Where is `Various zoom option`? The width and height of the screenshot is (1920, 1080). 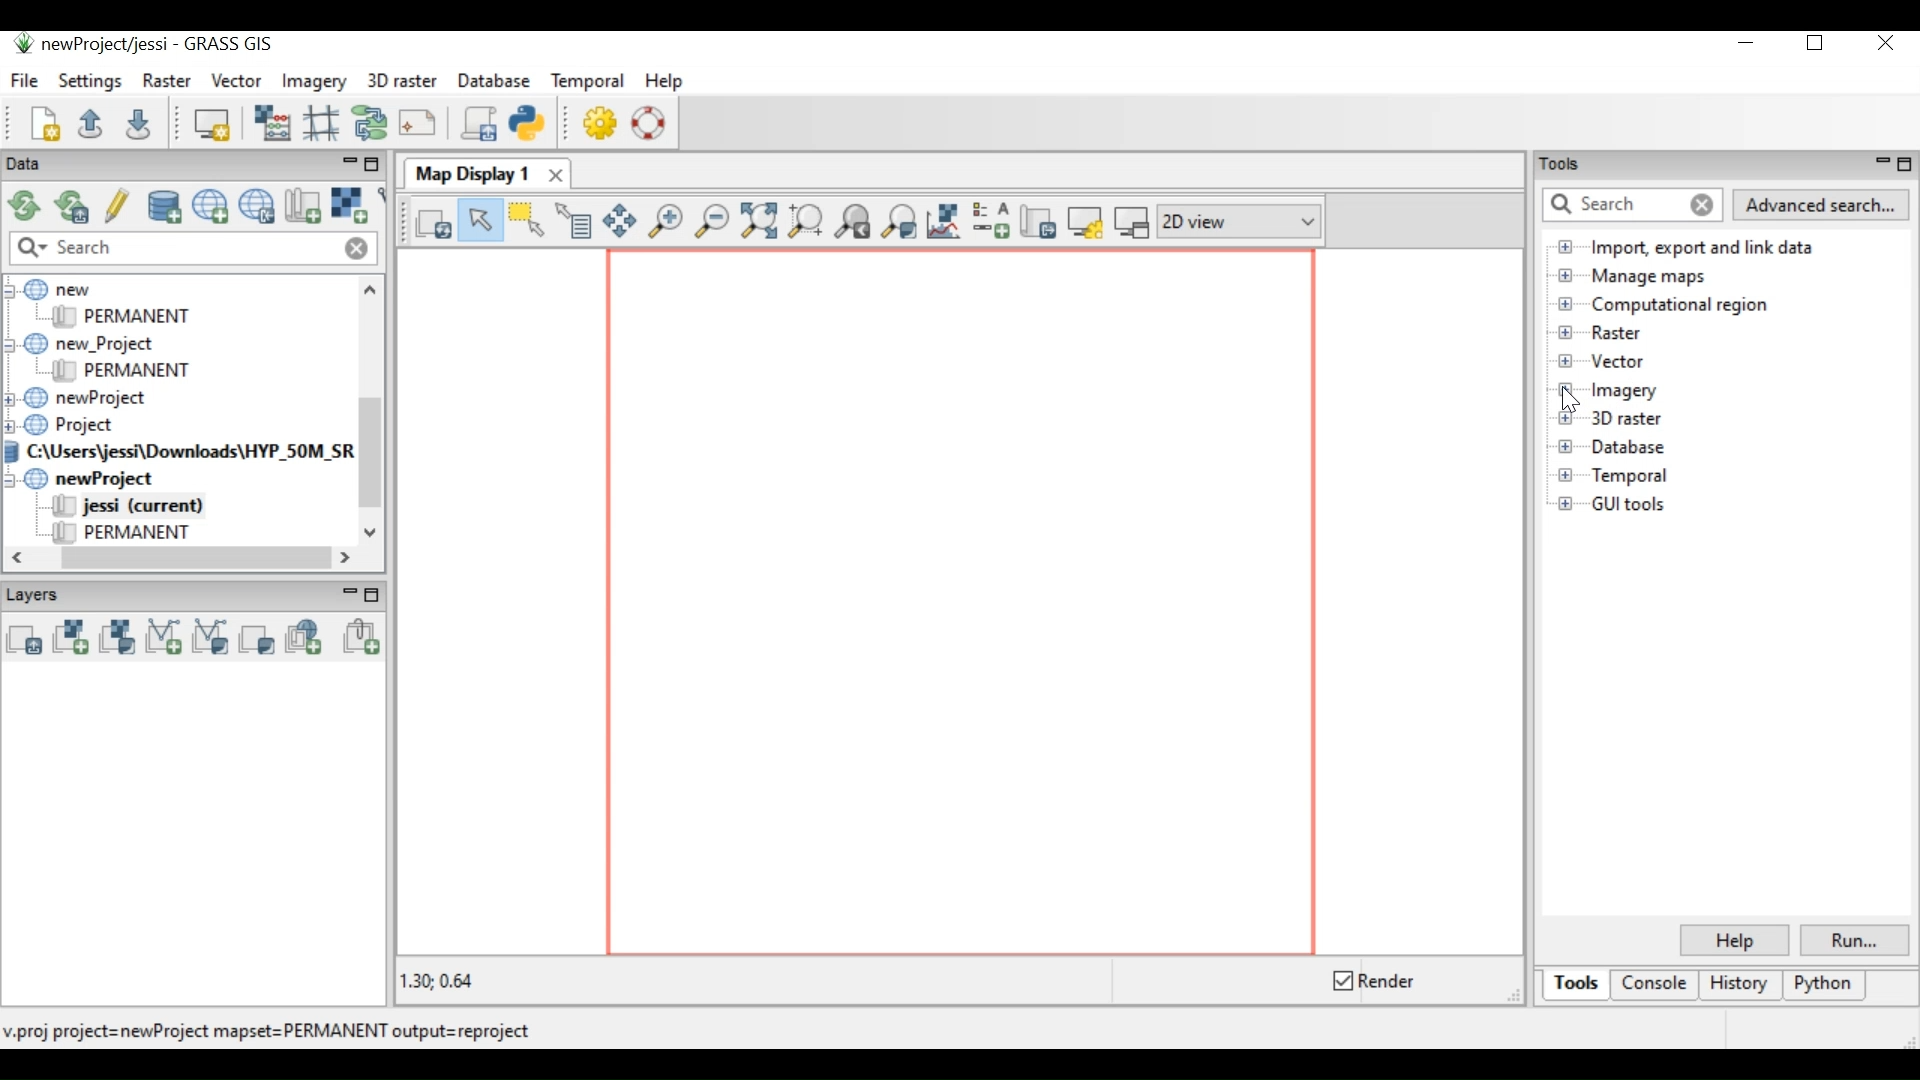 Various zoom option is located at coordinates (899, 222).